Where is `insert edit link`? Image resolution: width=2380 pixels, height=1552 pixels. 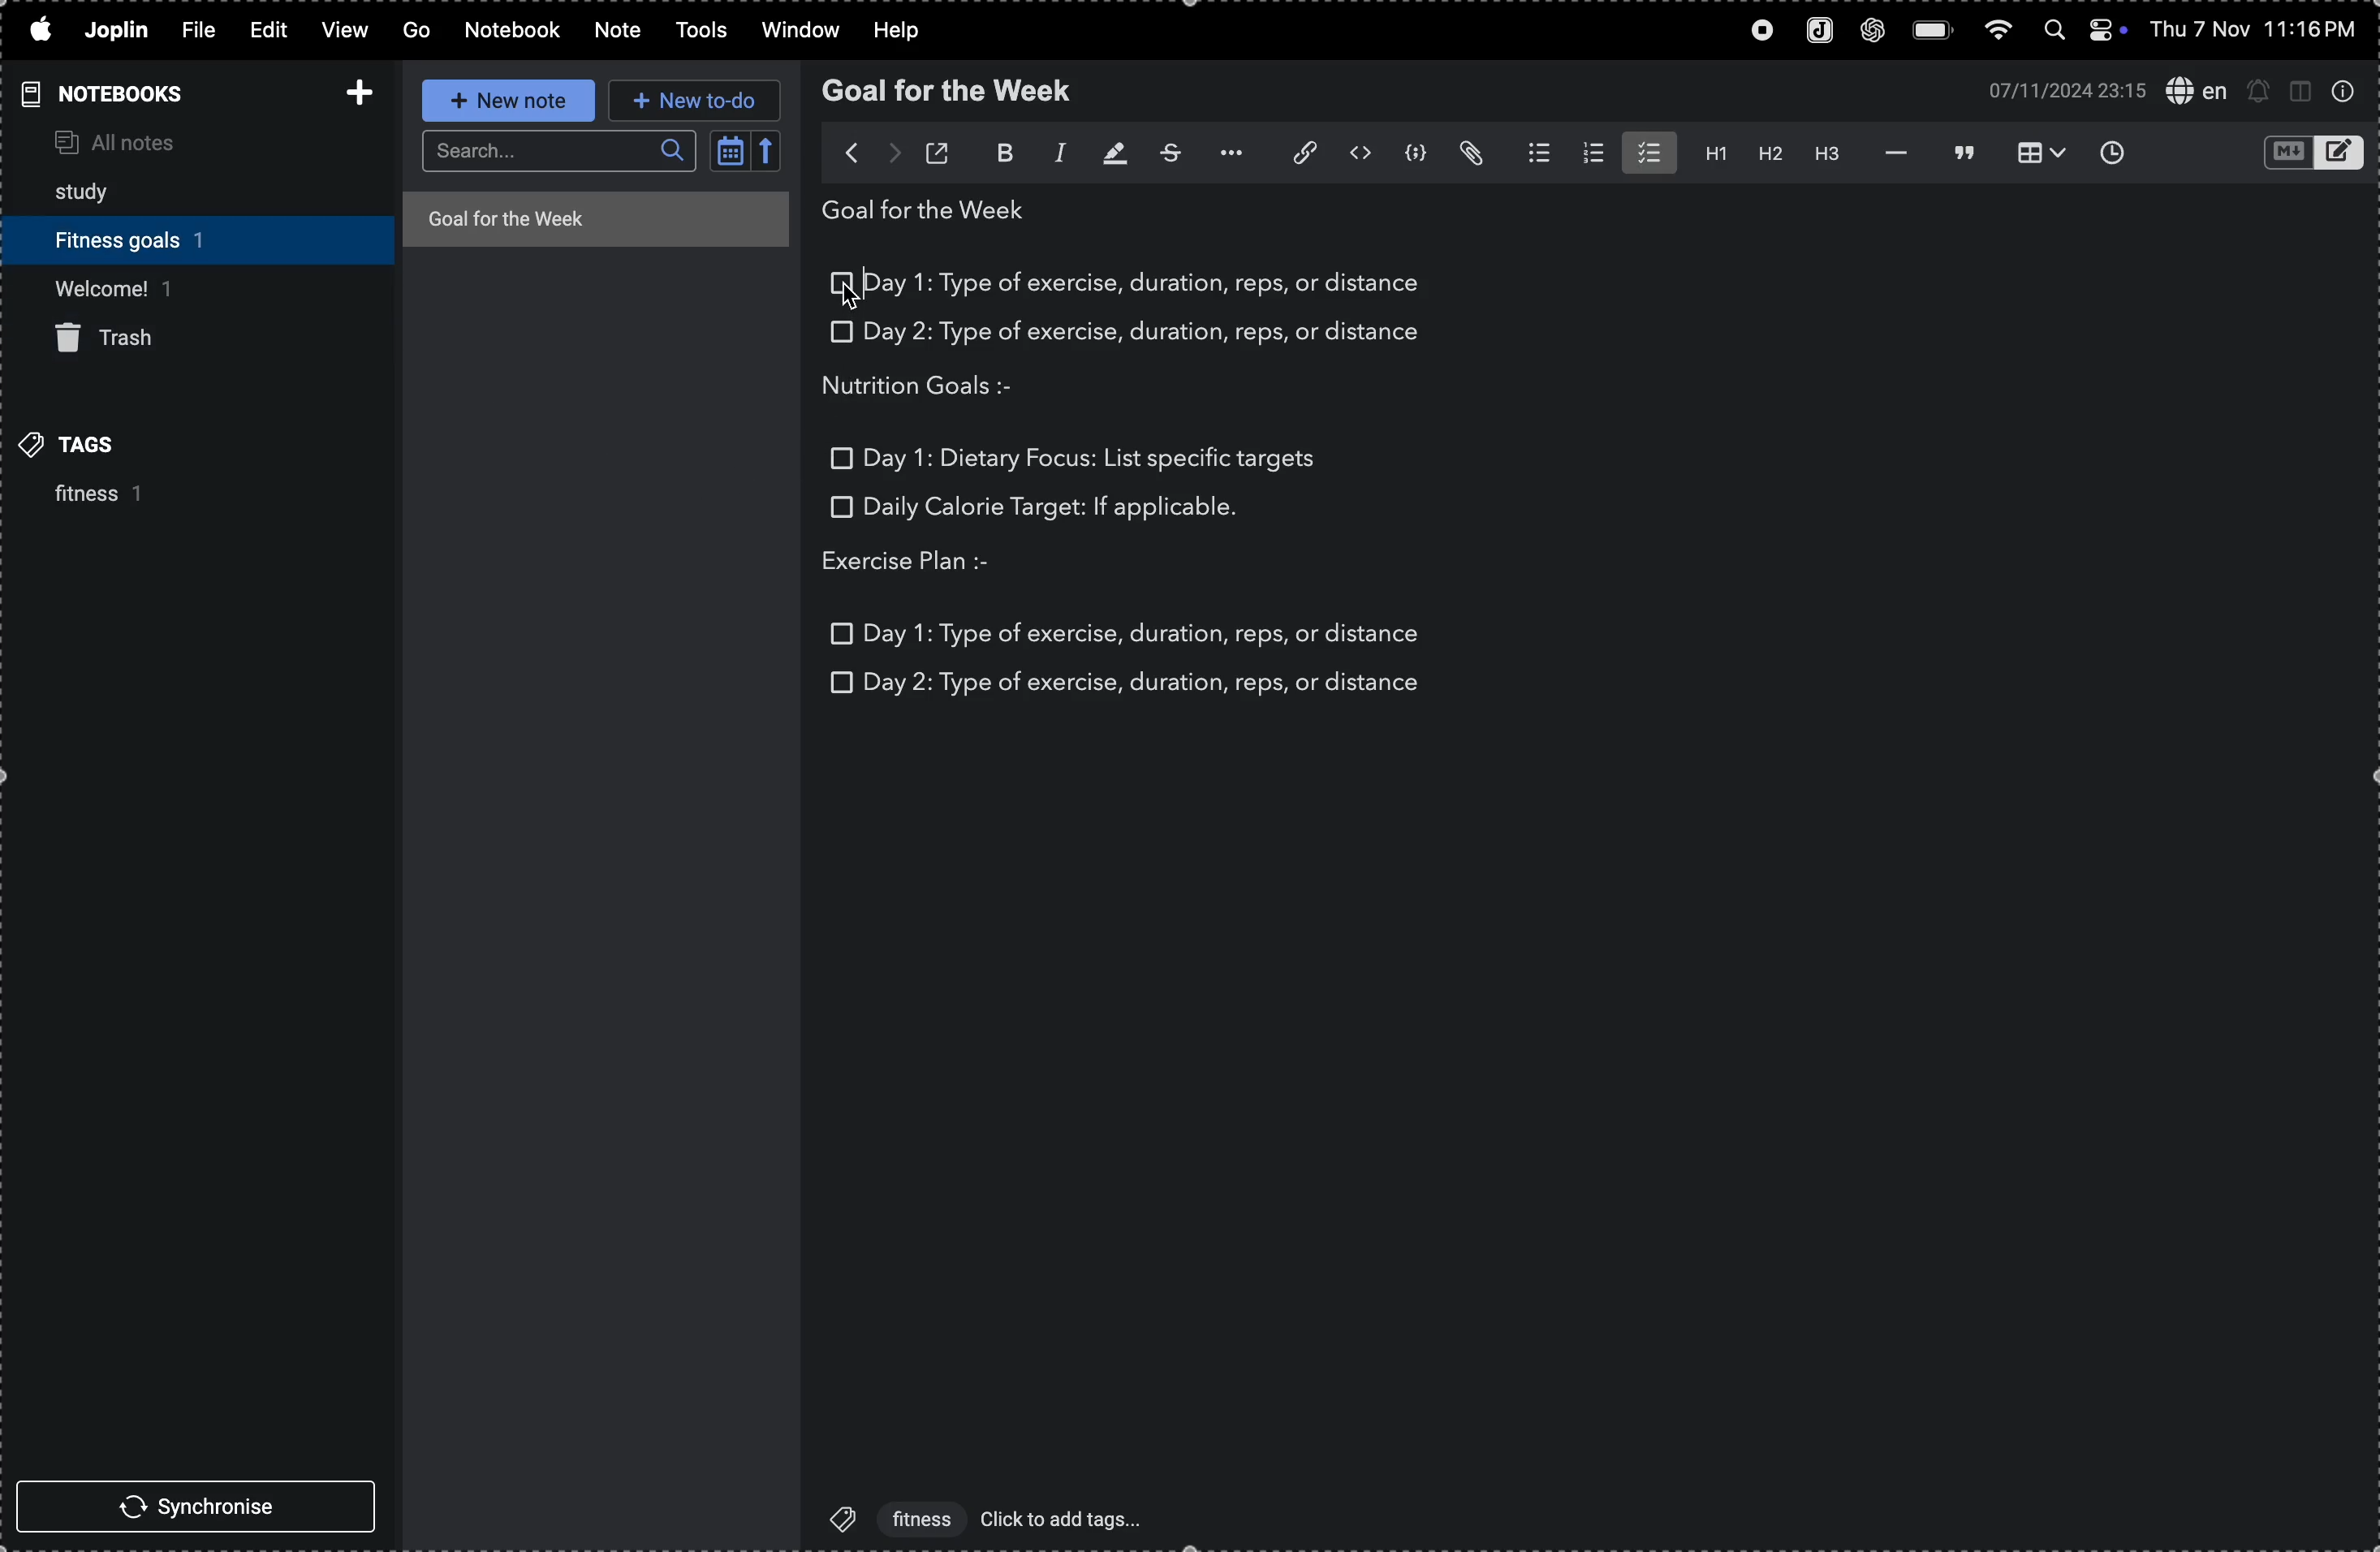 insert edit link is located at coordinates (1293, 152).